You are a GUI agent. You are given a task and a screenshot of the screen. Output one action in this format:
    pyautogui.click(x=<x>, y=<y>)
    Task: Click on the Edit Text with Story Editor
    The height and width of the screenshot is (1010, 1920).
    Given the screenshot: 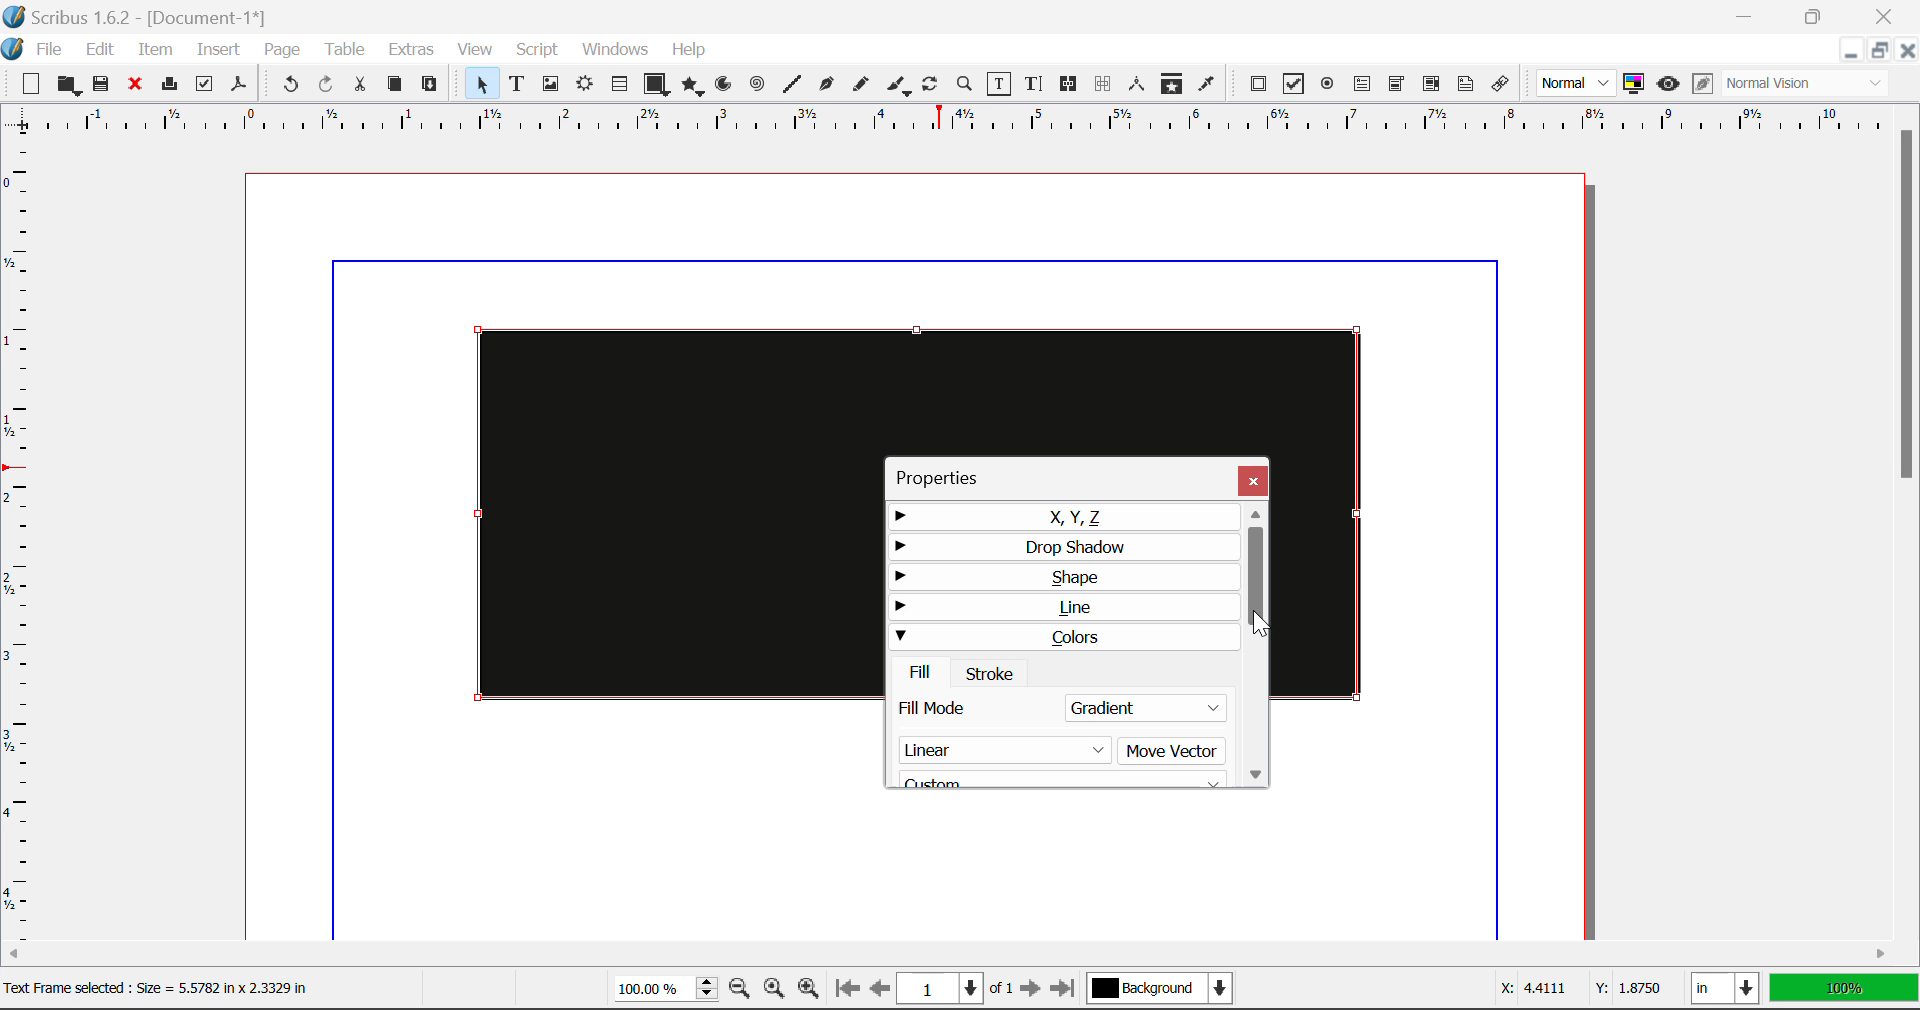 What is the action you would take?
    pyautogui.click(x=1037, y=84)
    